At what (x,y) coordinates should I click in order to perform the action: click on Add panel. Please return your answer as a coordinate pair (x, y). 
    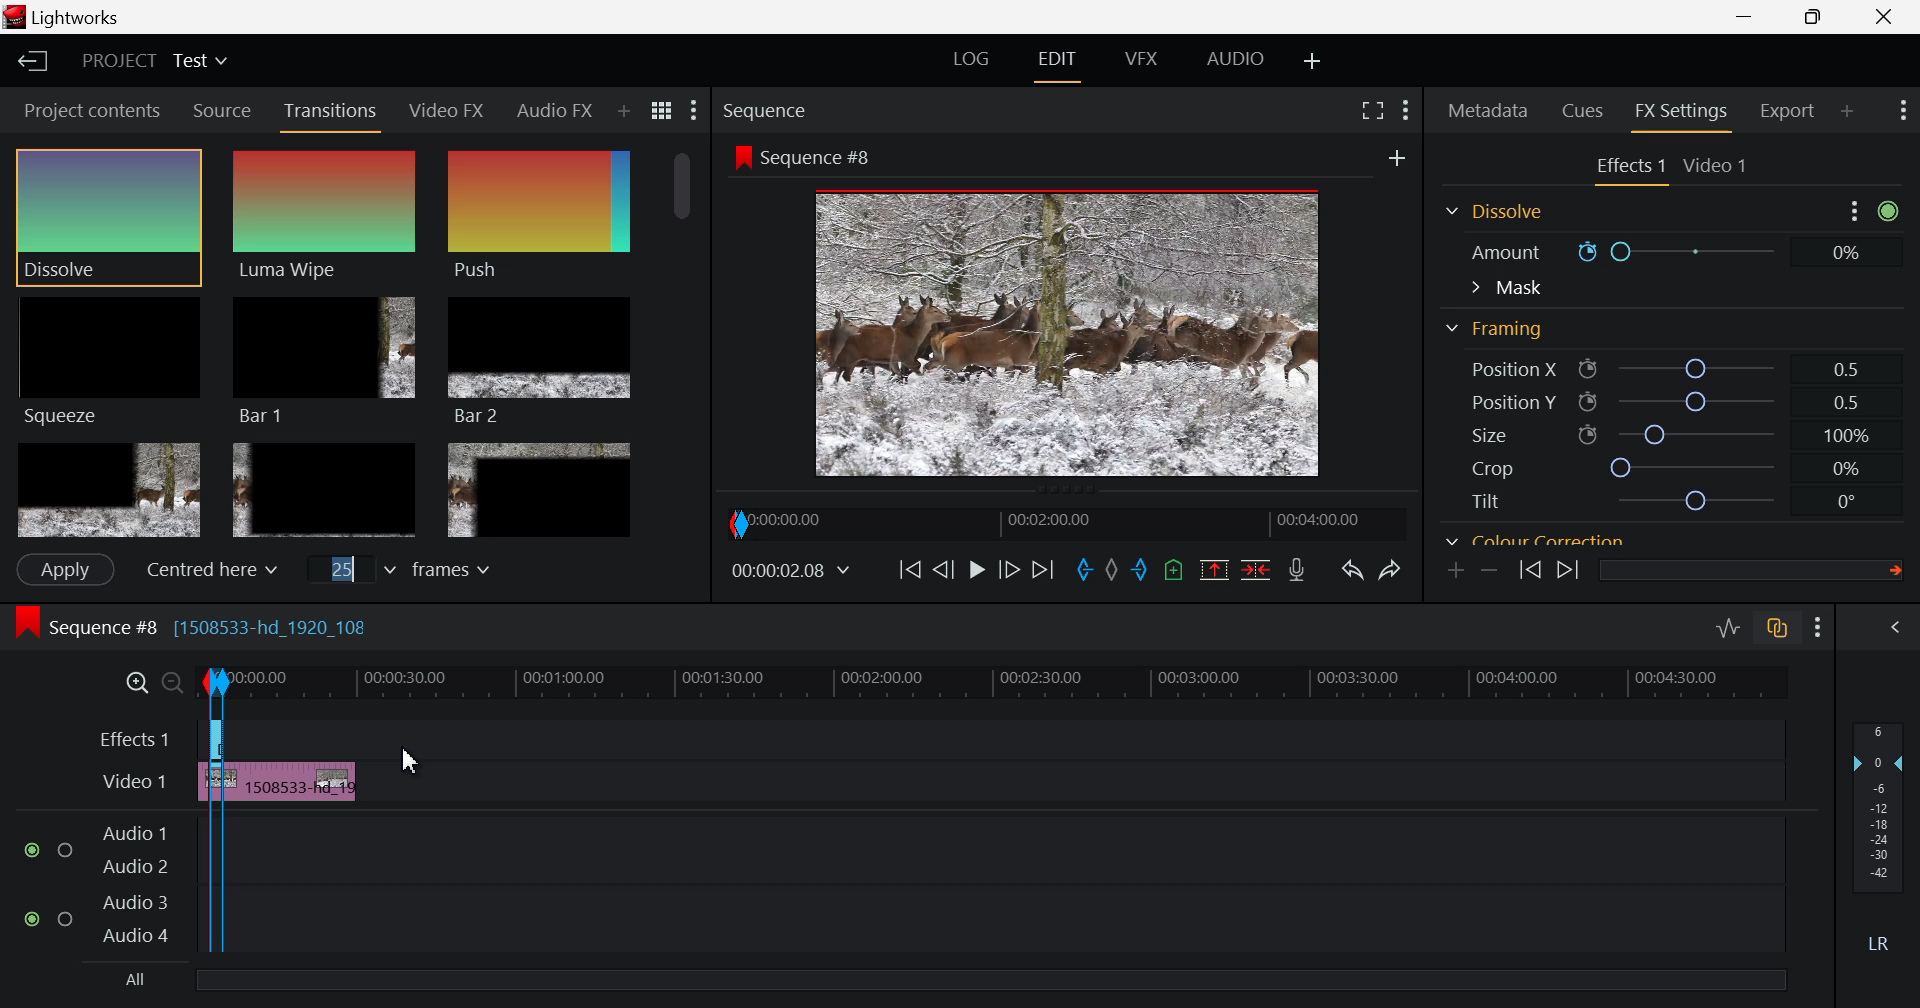
    Looking at the image, I should click on (1848, 114).